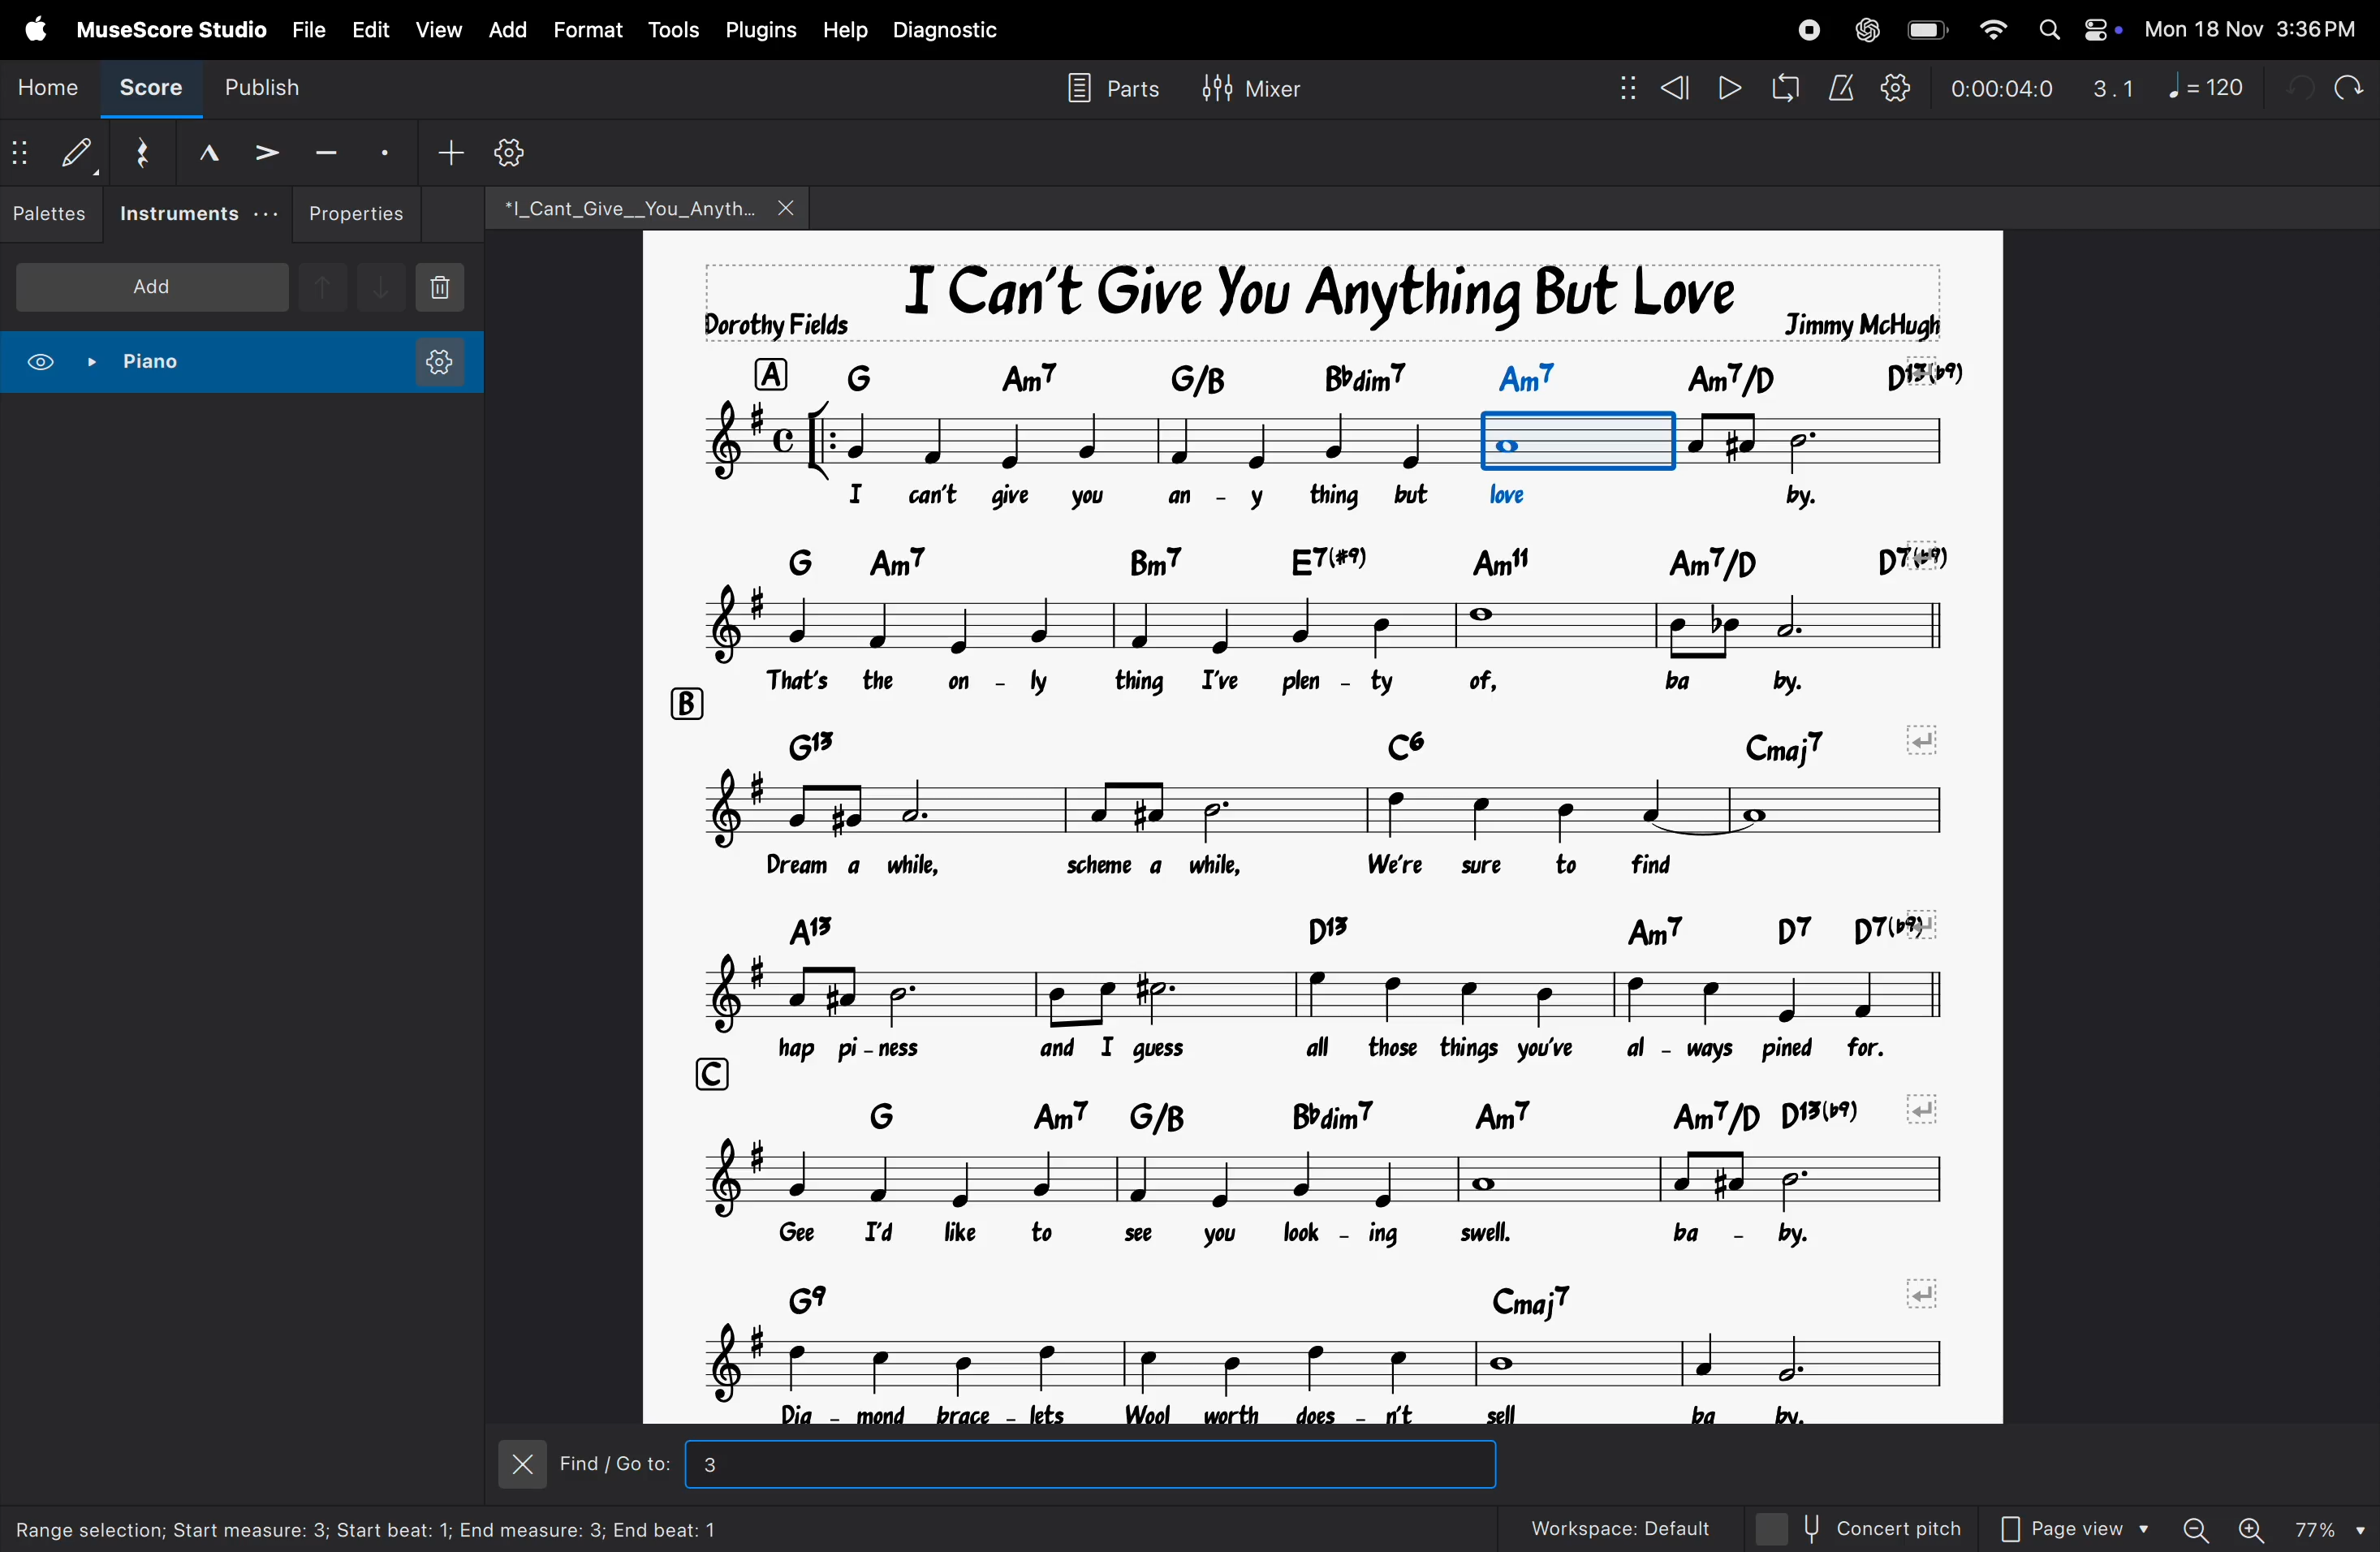 The width and height of the screenshot is (2380, 1552). What do you see at coordinates (1582, 441) in the screenshot?
I see `note order 3` at bounding box center [1582, 441].